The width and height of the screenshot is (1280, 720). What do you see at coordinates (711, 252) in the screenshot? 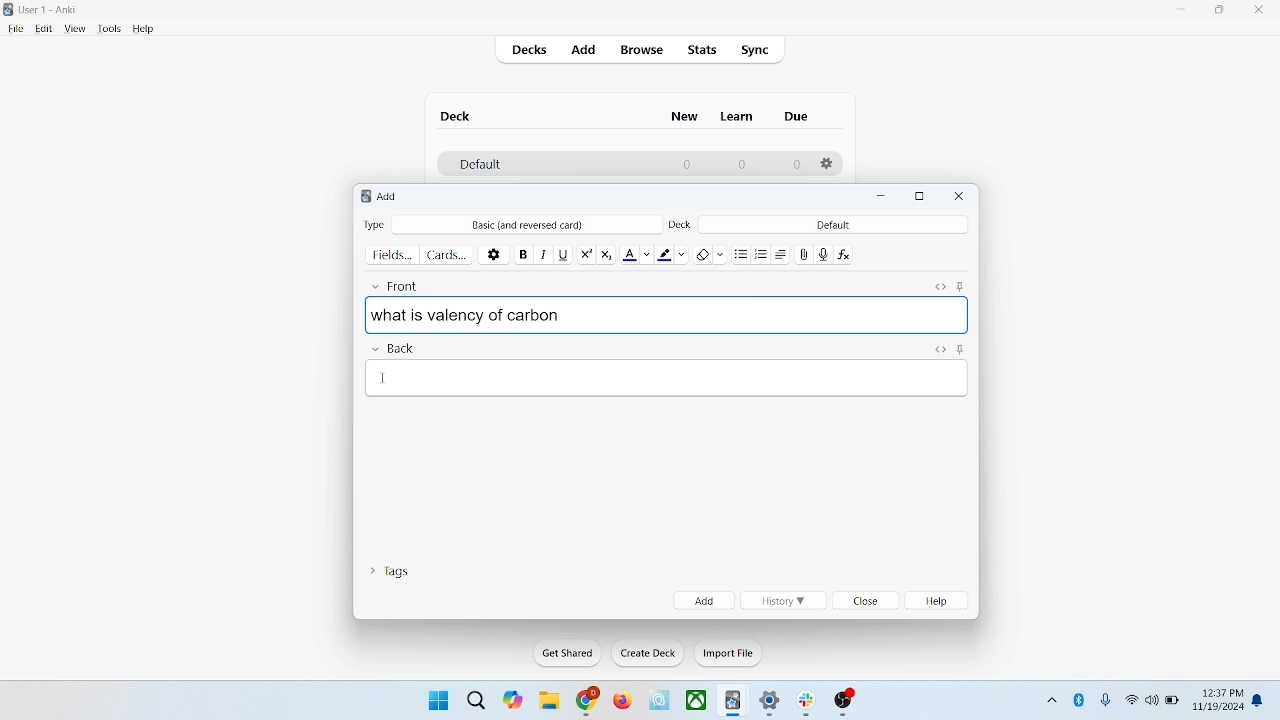
I see `remove formatting` at bounding box center [711, 252].